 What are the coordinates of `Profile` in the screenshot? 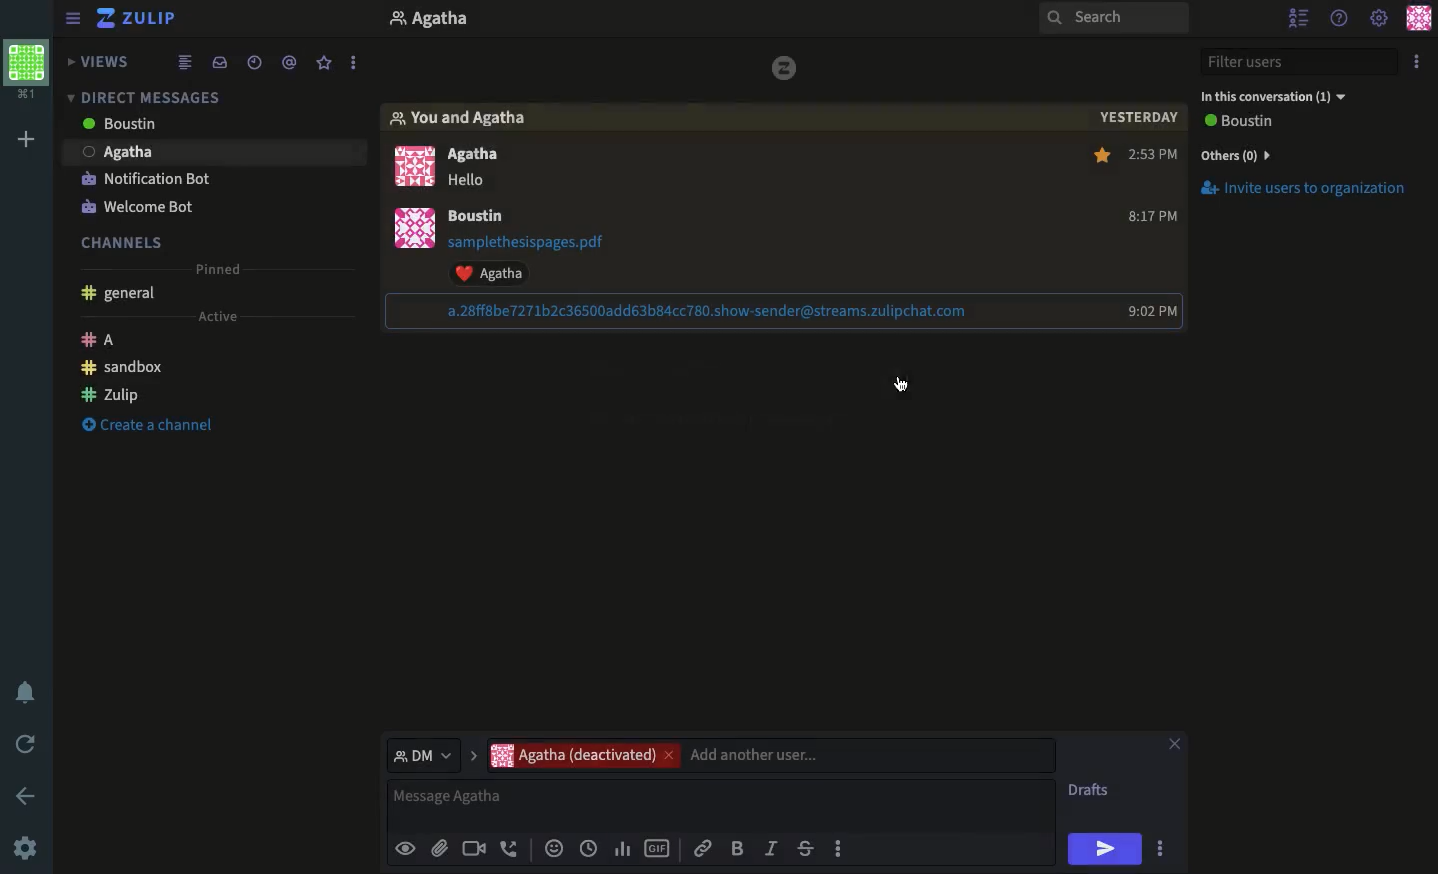 It's located at (1421, 17).